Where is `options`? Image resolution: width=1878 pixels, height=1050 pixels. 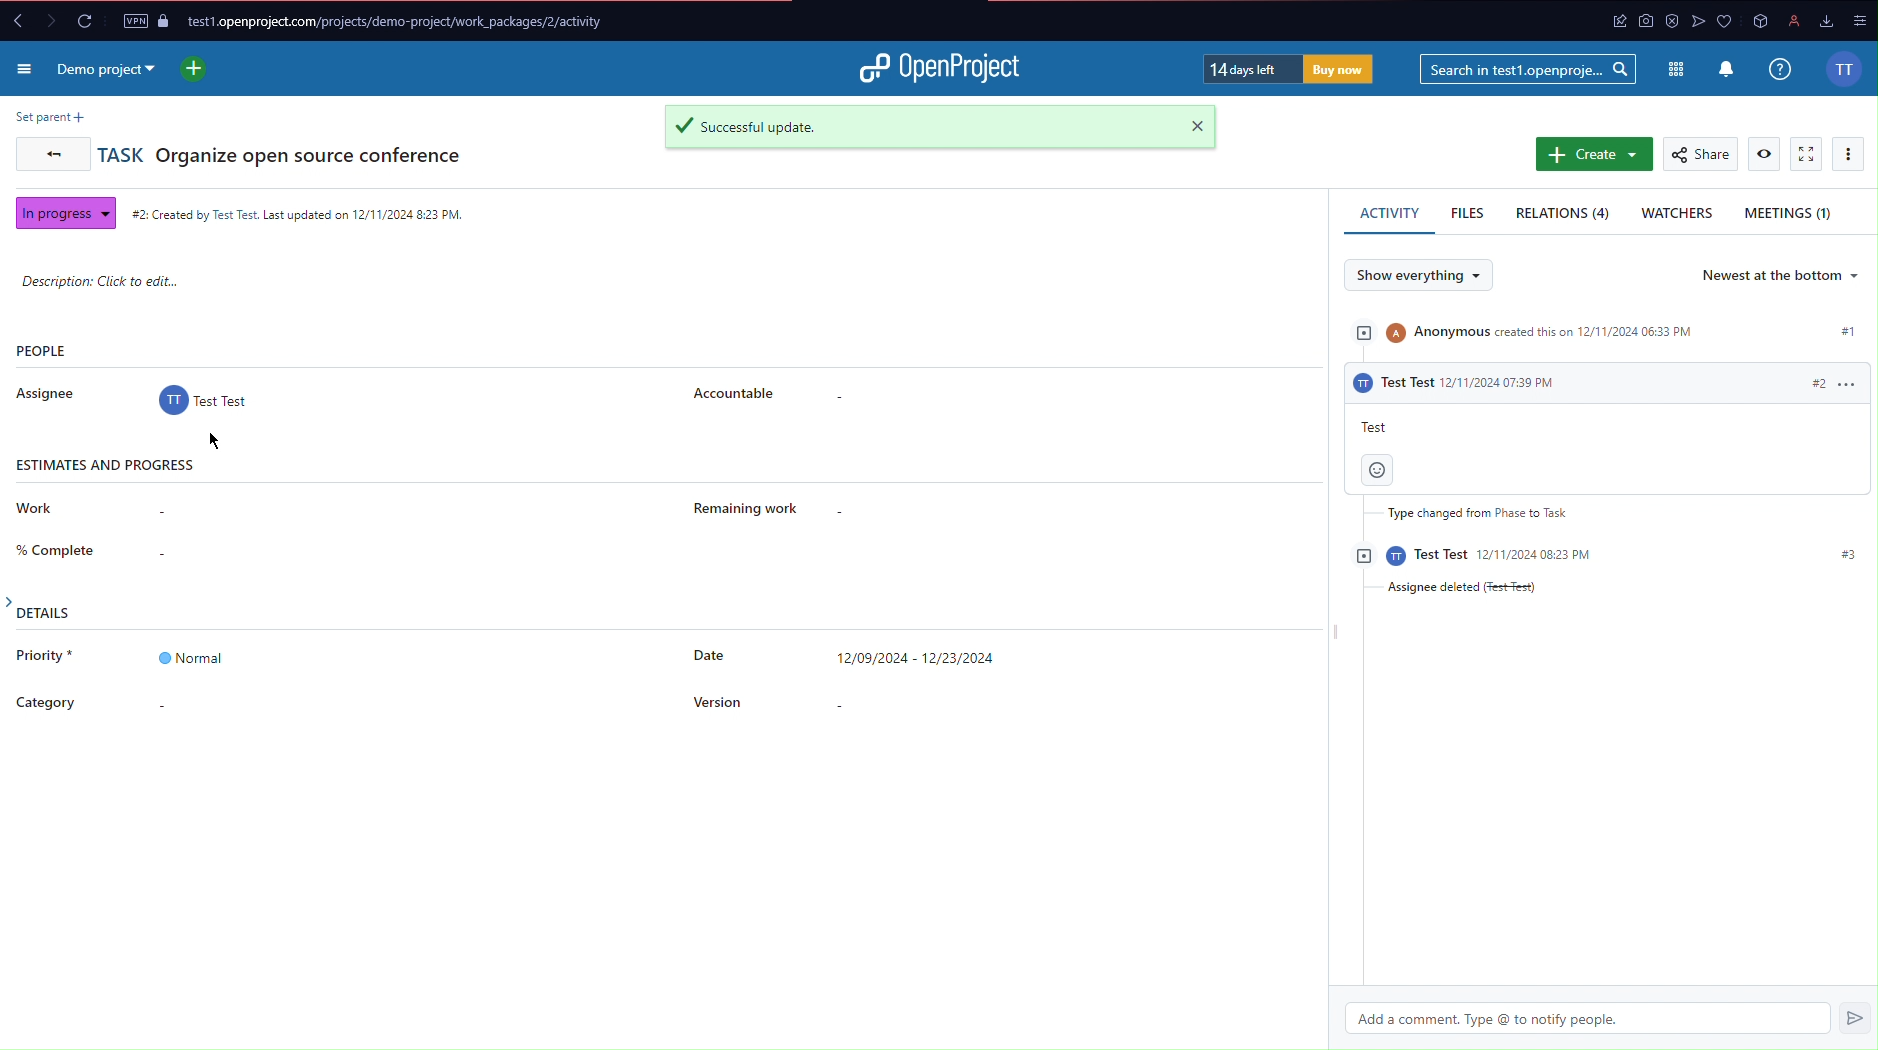
options is located at coordinates (1848, 379).